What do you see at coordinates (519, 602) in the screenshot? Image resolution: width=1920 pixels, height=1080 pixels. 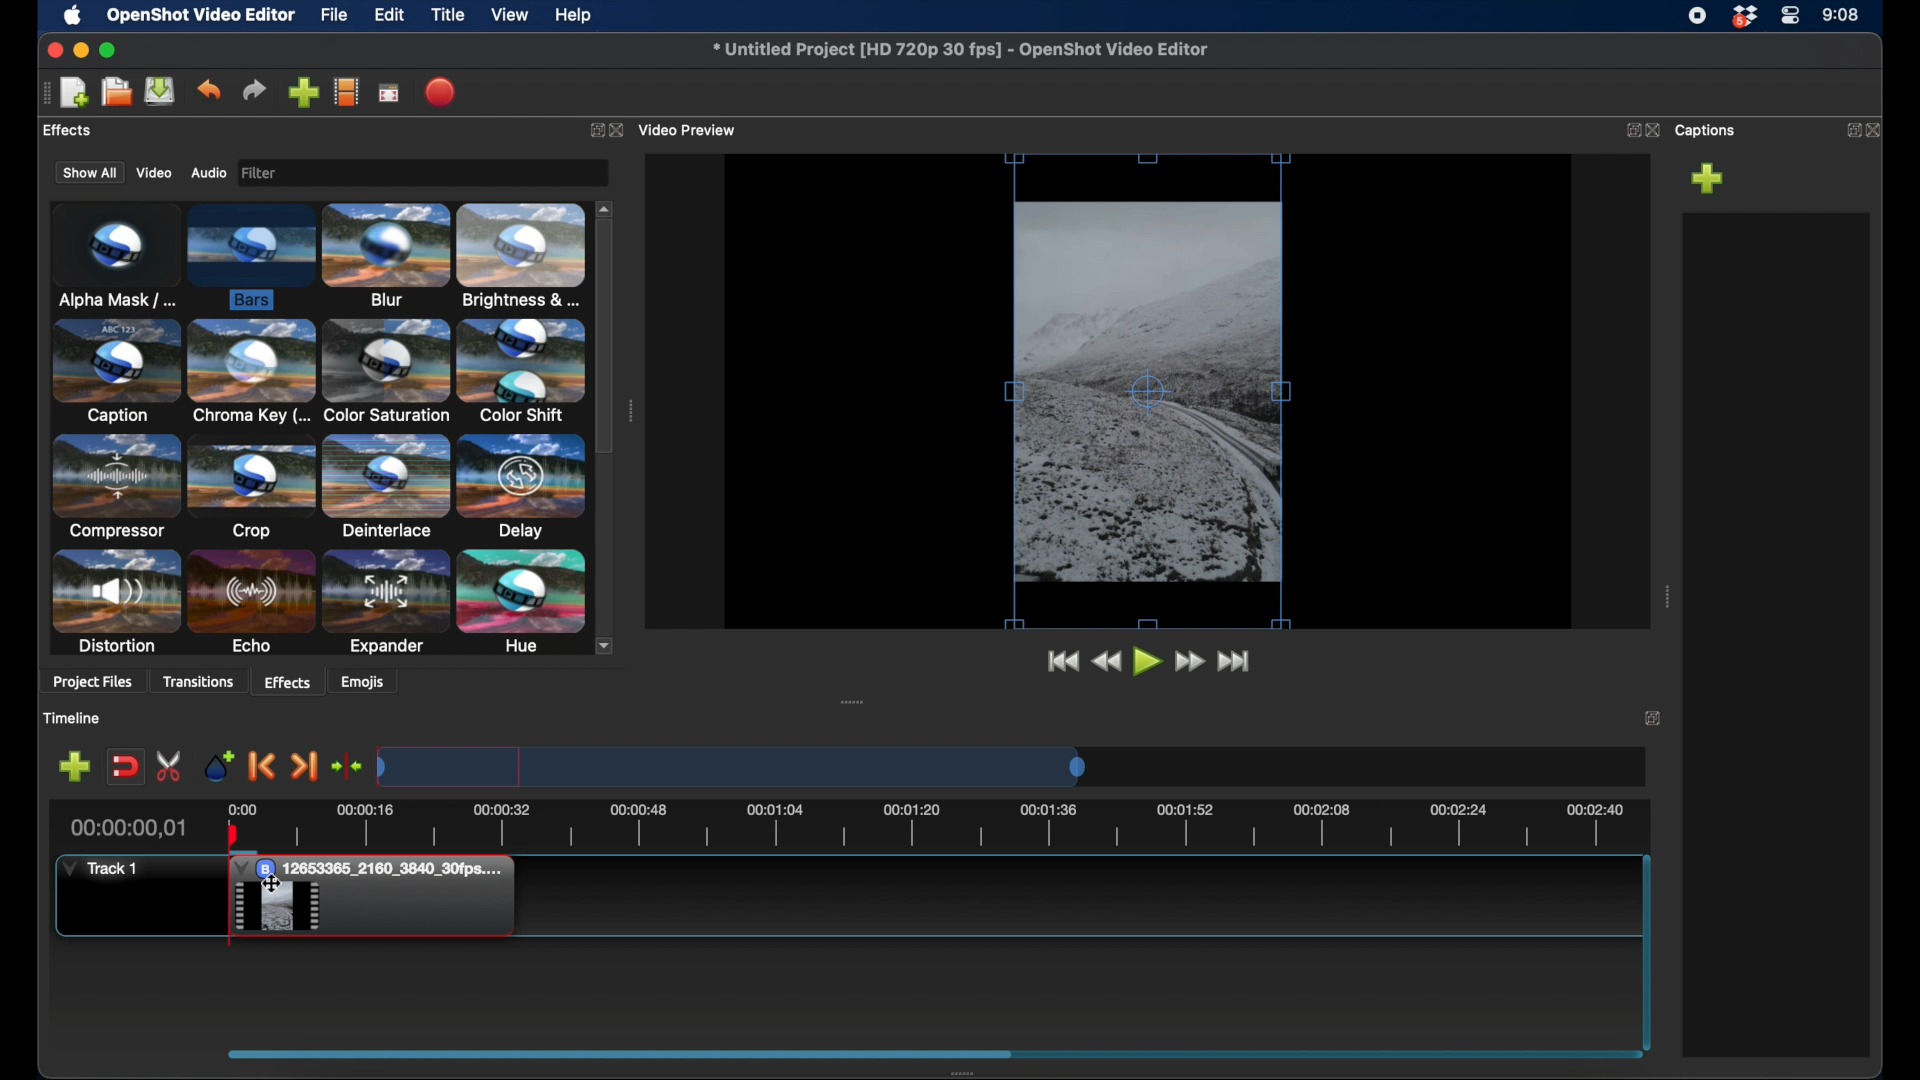 I see `hue` at bounding box center [519, 602].